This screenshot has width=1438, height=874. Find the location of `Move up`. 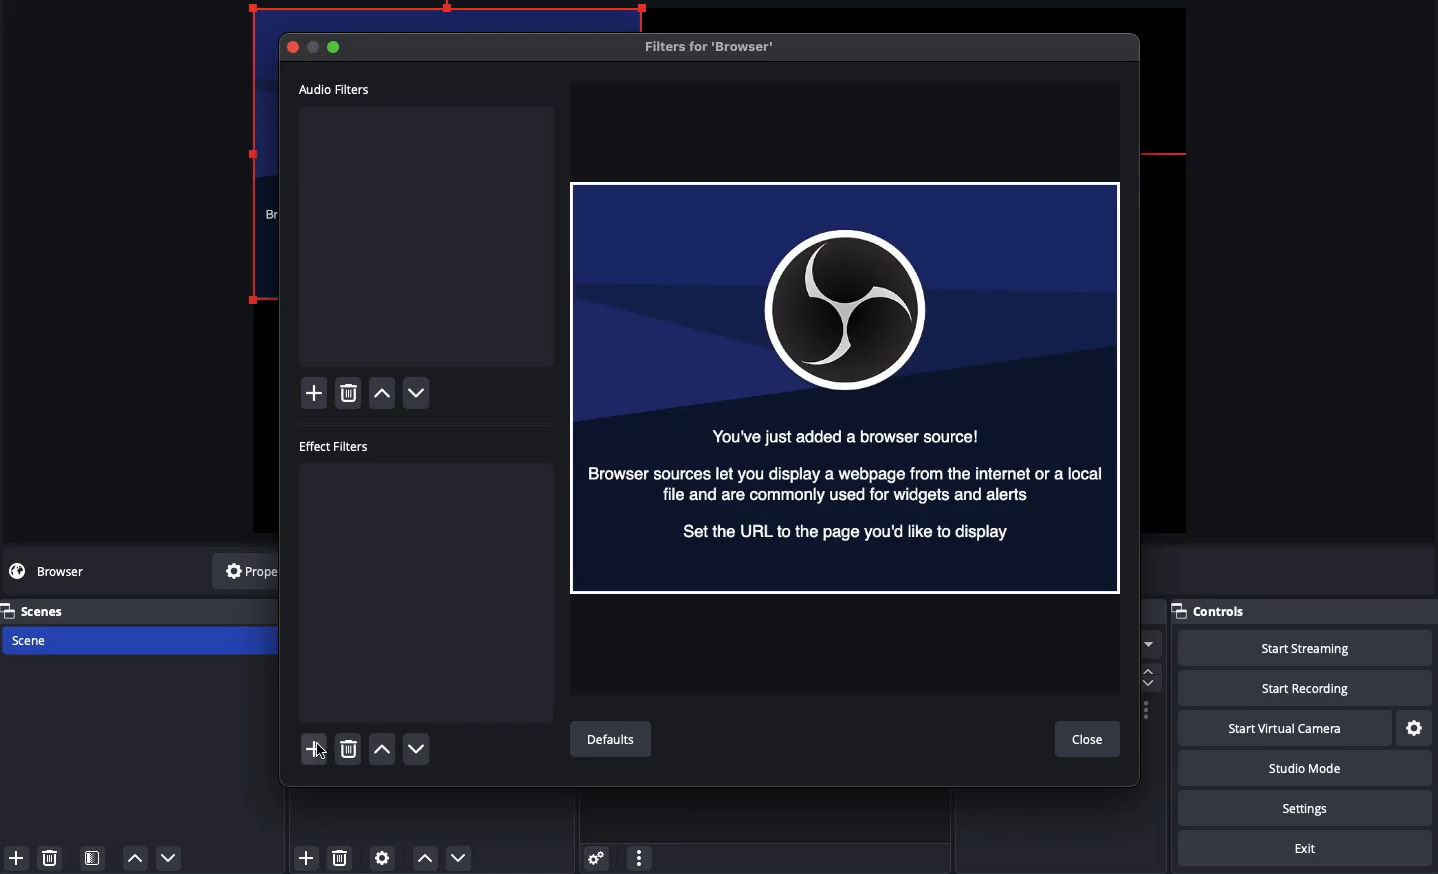

Move up is located at coordinates (424, 860).